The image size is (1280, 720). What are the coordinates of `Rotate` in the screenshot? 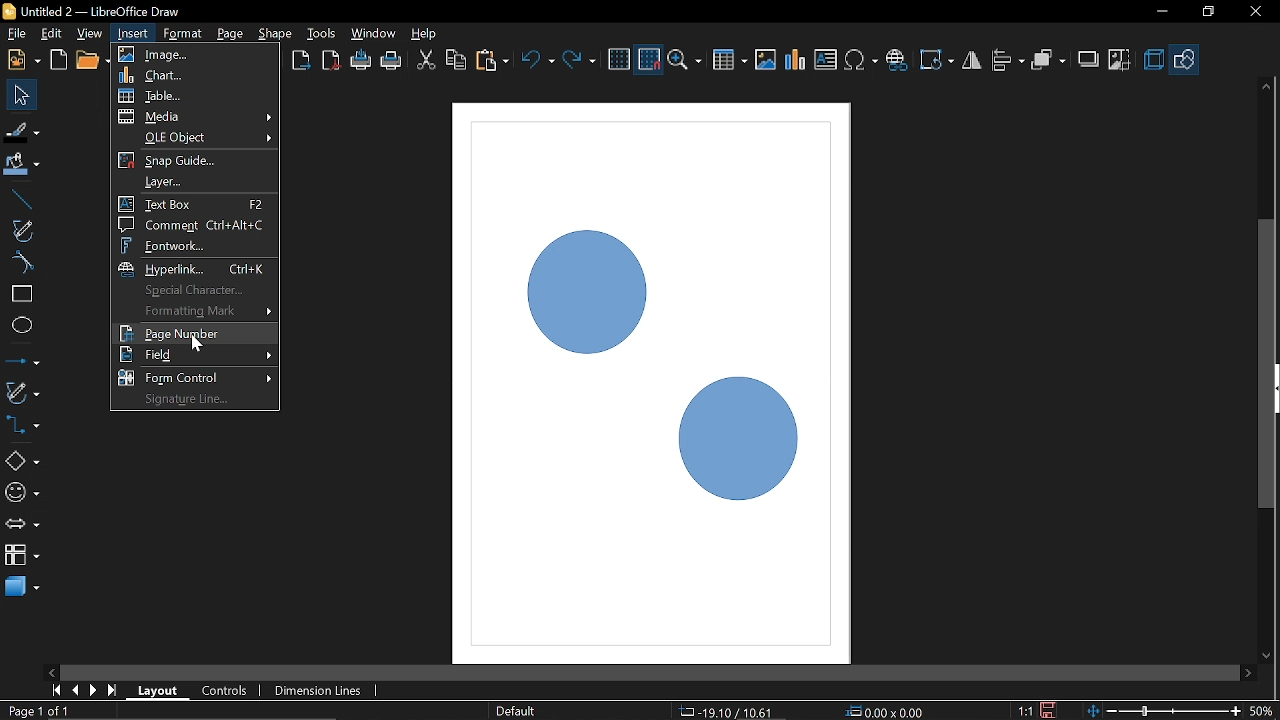 It's located at (938, 60).